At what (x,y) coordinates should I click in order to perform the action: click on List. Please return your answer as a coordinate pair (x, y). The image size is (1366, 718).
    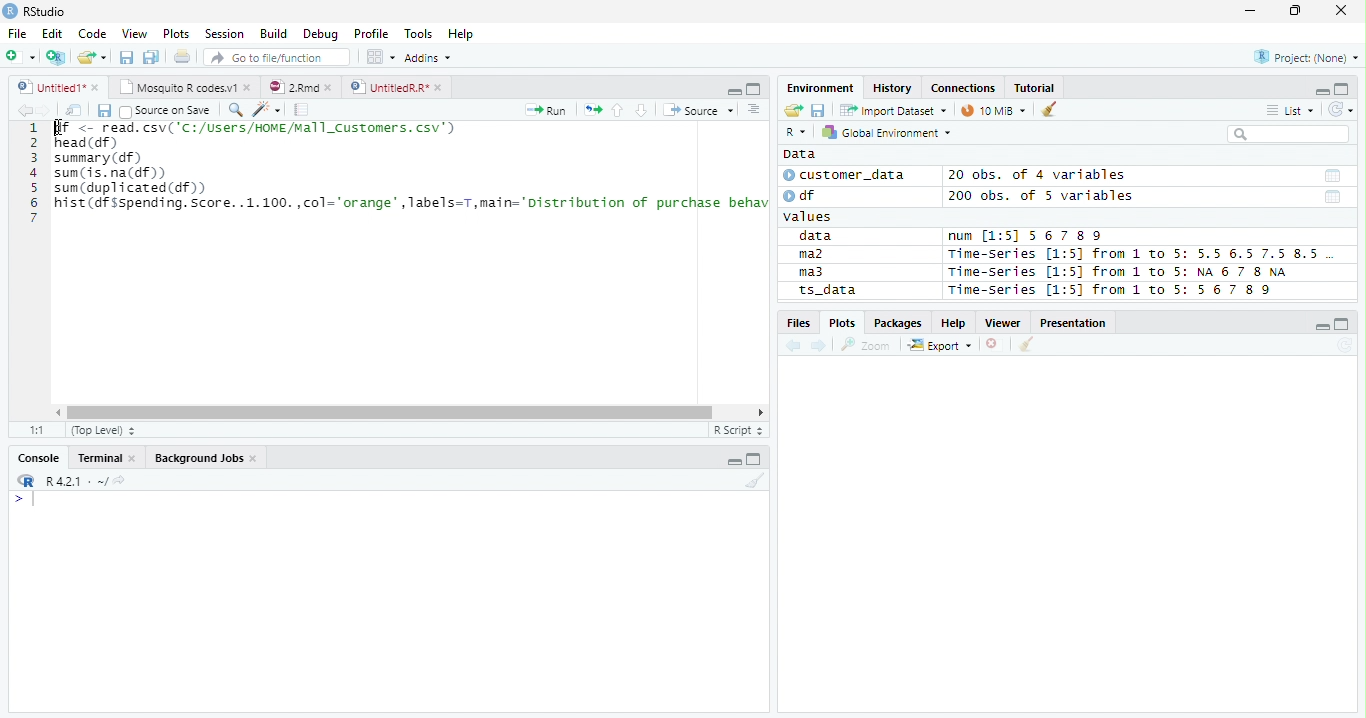
    Looking at the image, I should click on (1289, 111).